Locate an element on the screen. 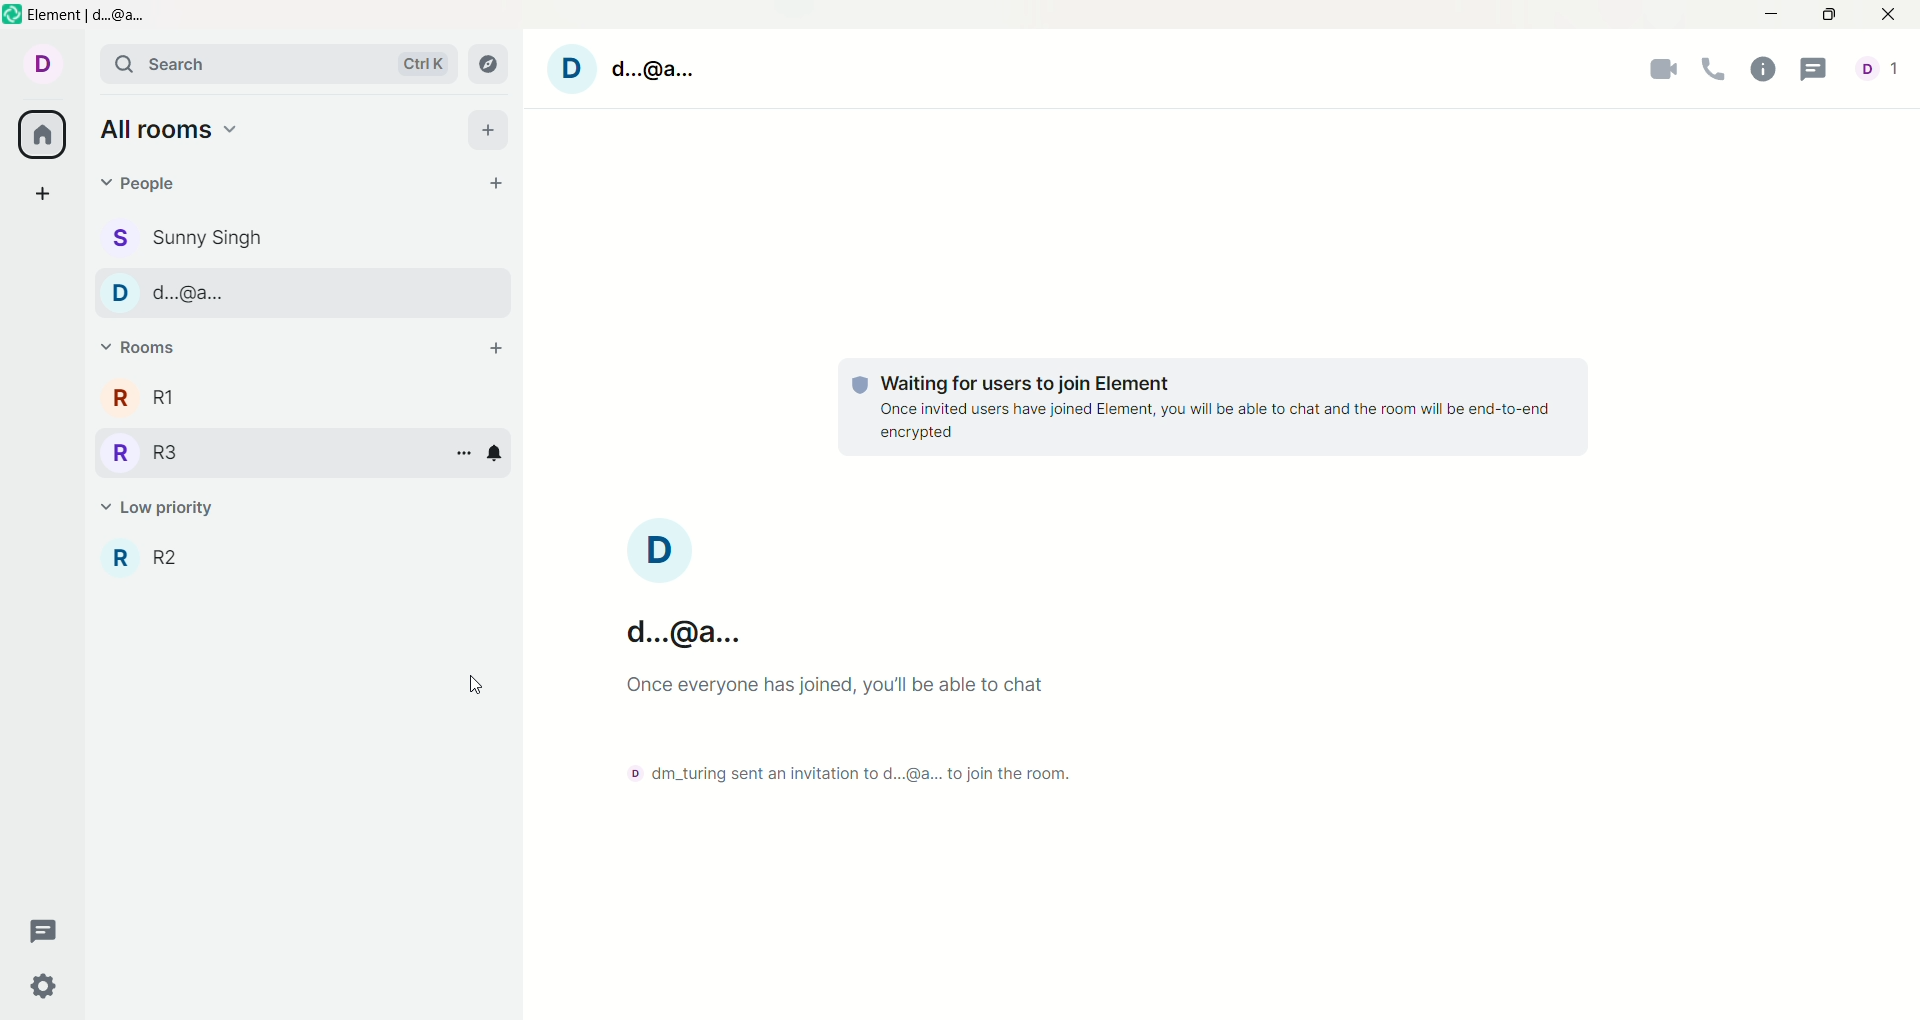  all rooms is located at coordinates (39, 136).